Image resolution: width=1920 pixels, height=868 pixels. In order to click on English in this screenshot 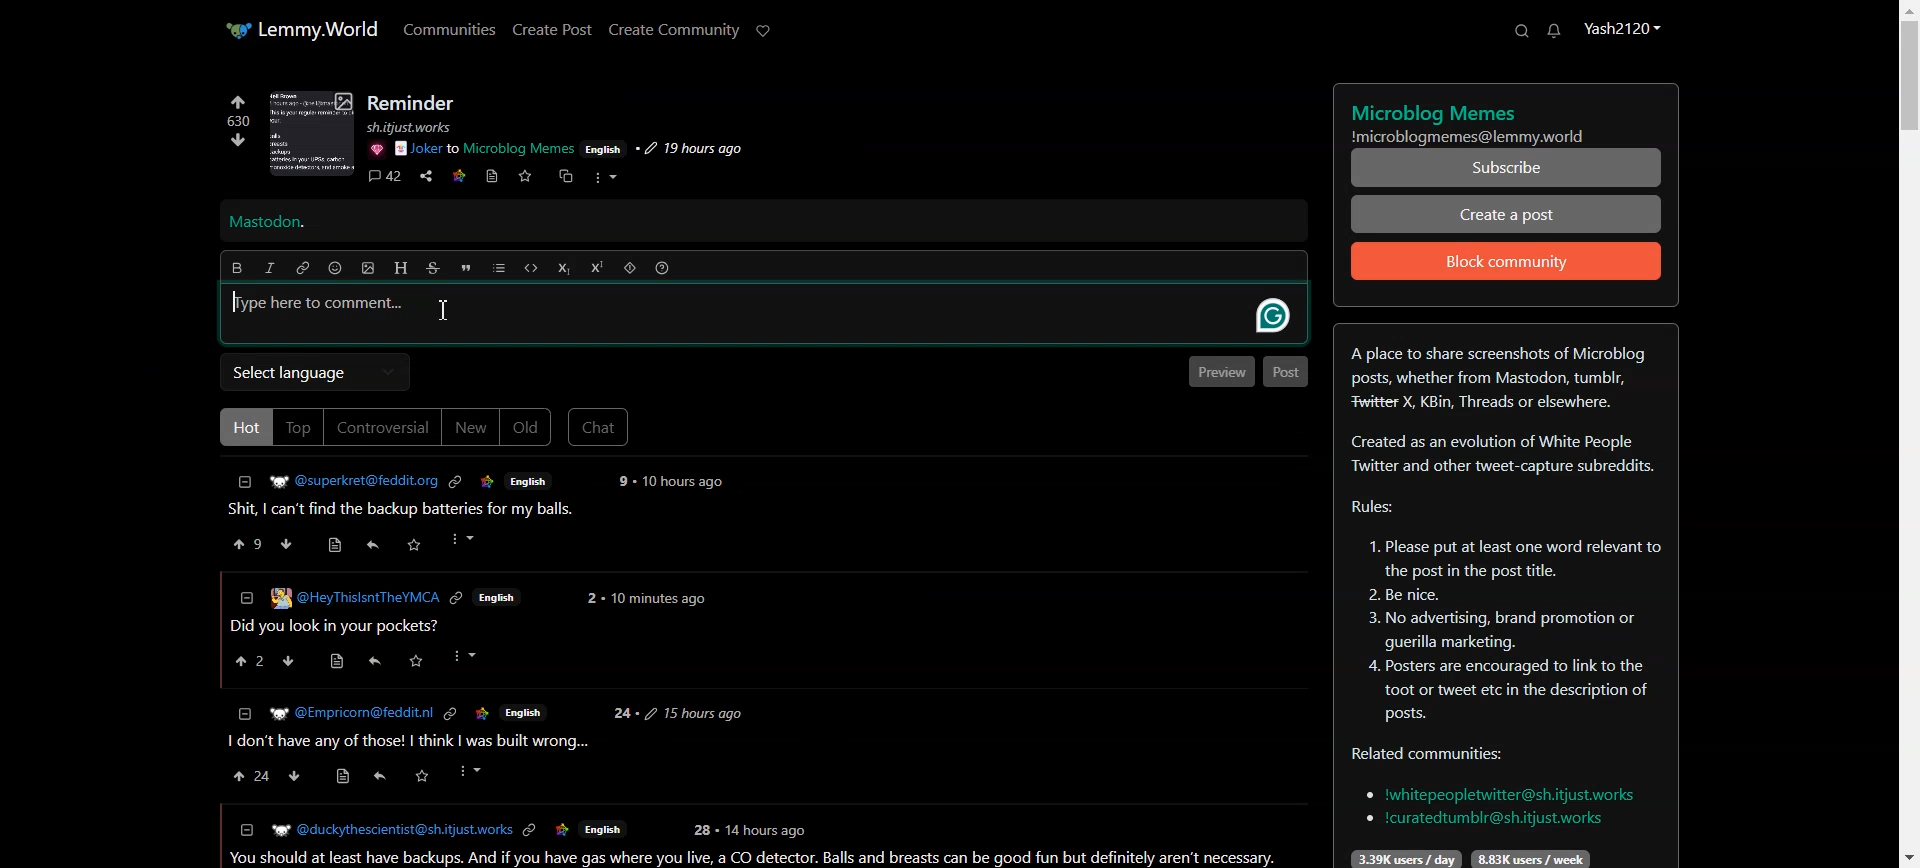, I will do `click(602, 831)`.